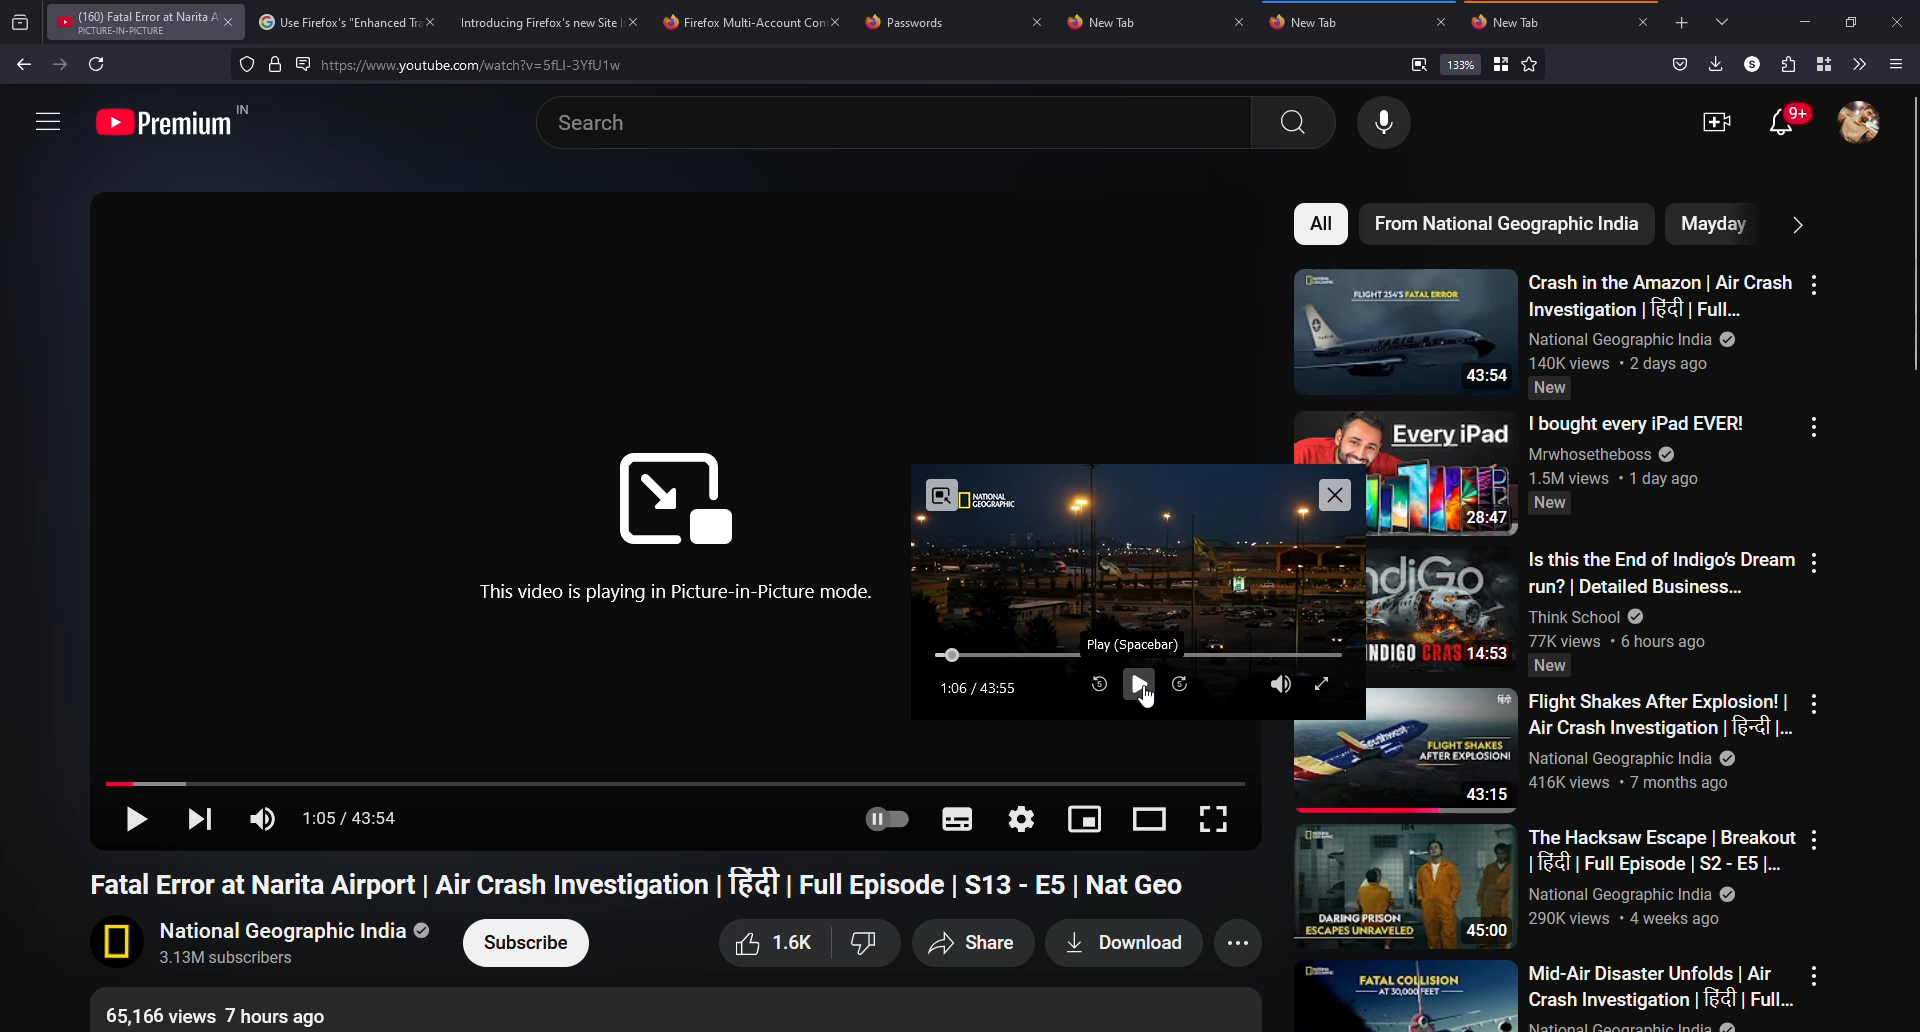  Describe the element at coordinates (863, 943) in the screenshot. I see `Dislike` at that location.